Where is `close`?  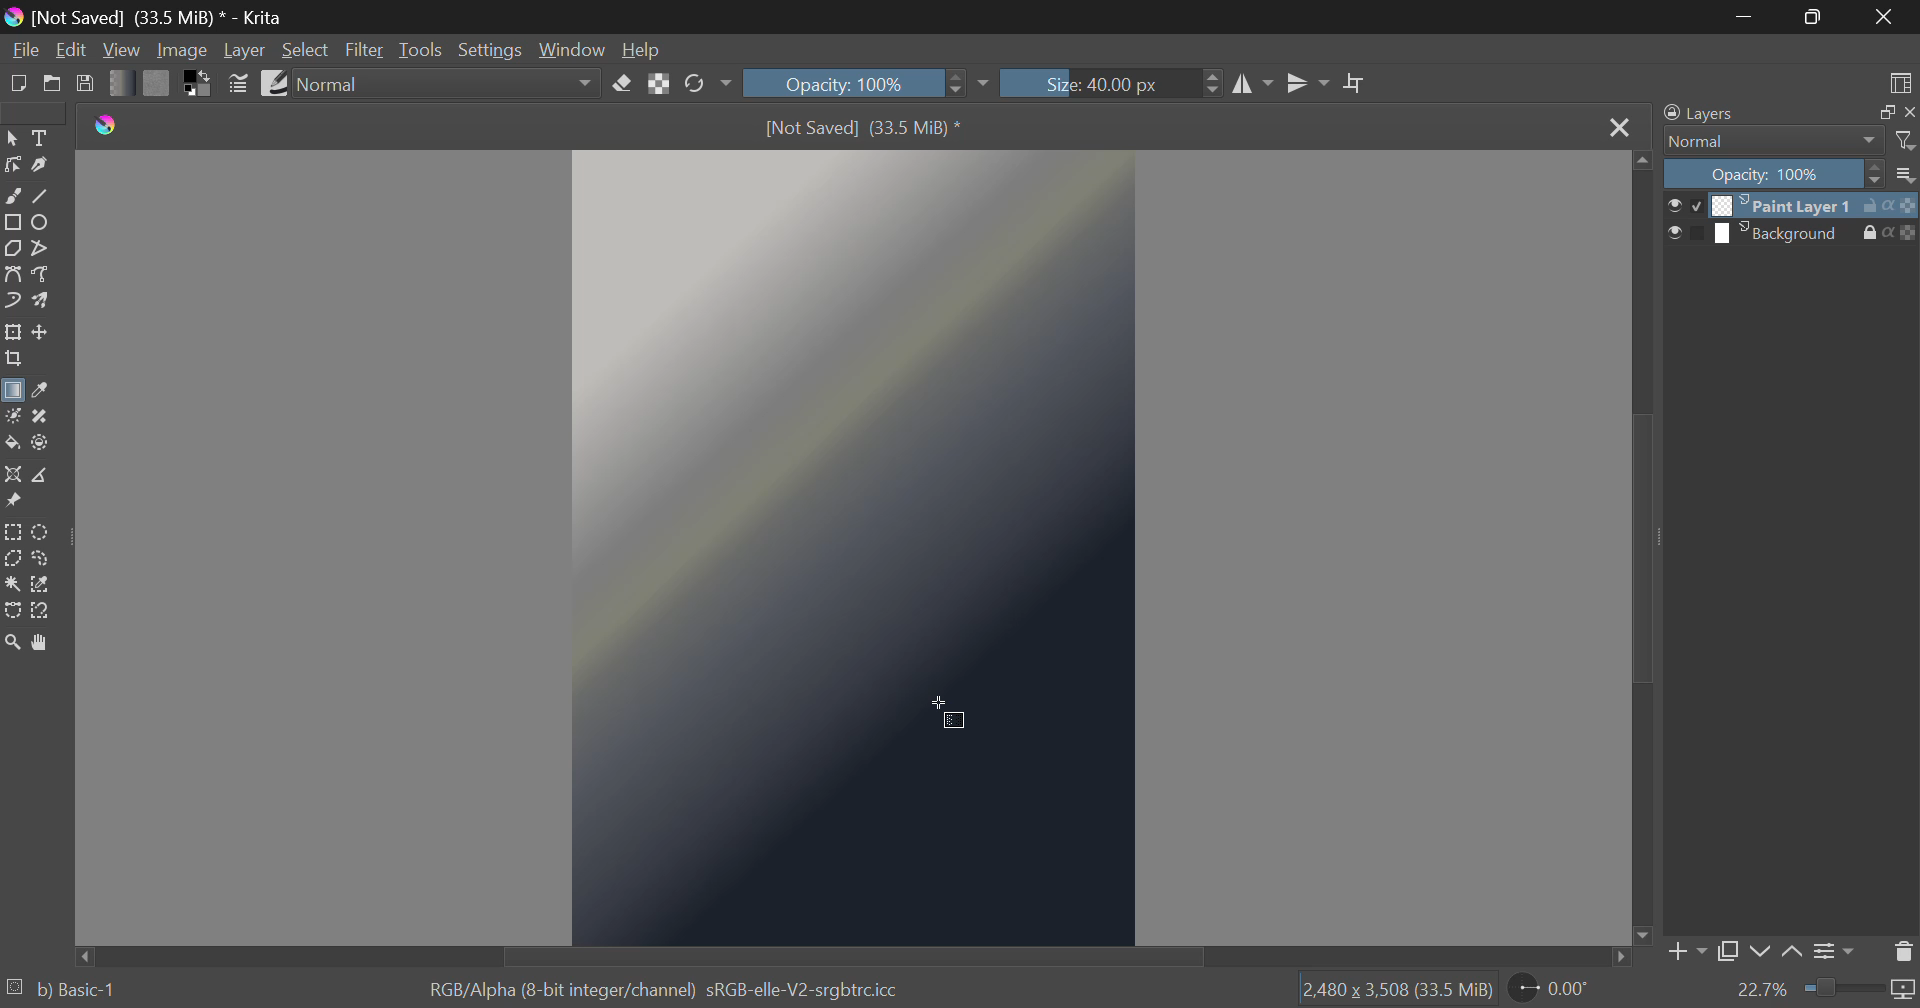 close is located at coordinates (1908, 112).